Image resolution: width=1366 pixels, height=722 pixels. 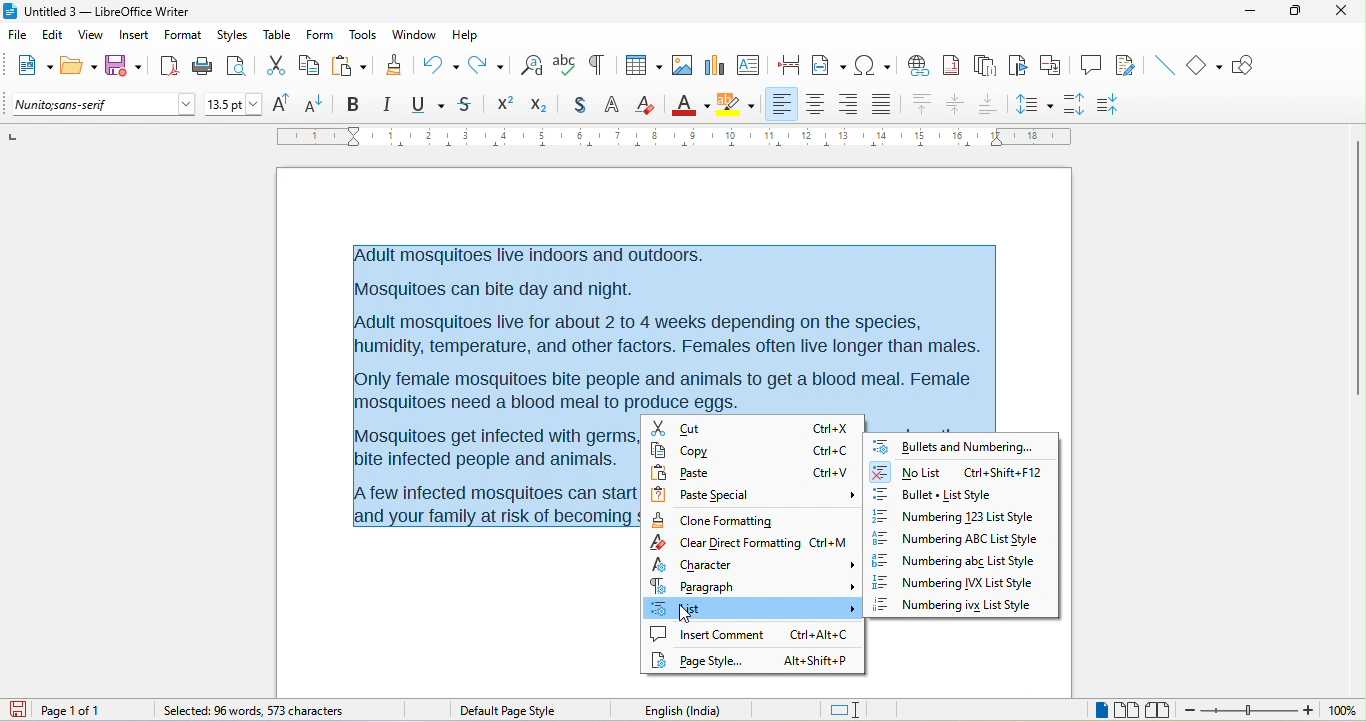 What do you see at coordinates (1256, 17) in the screenshot?
I see `minimize` at bounding box center [1256, 17].